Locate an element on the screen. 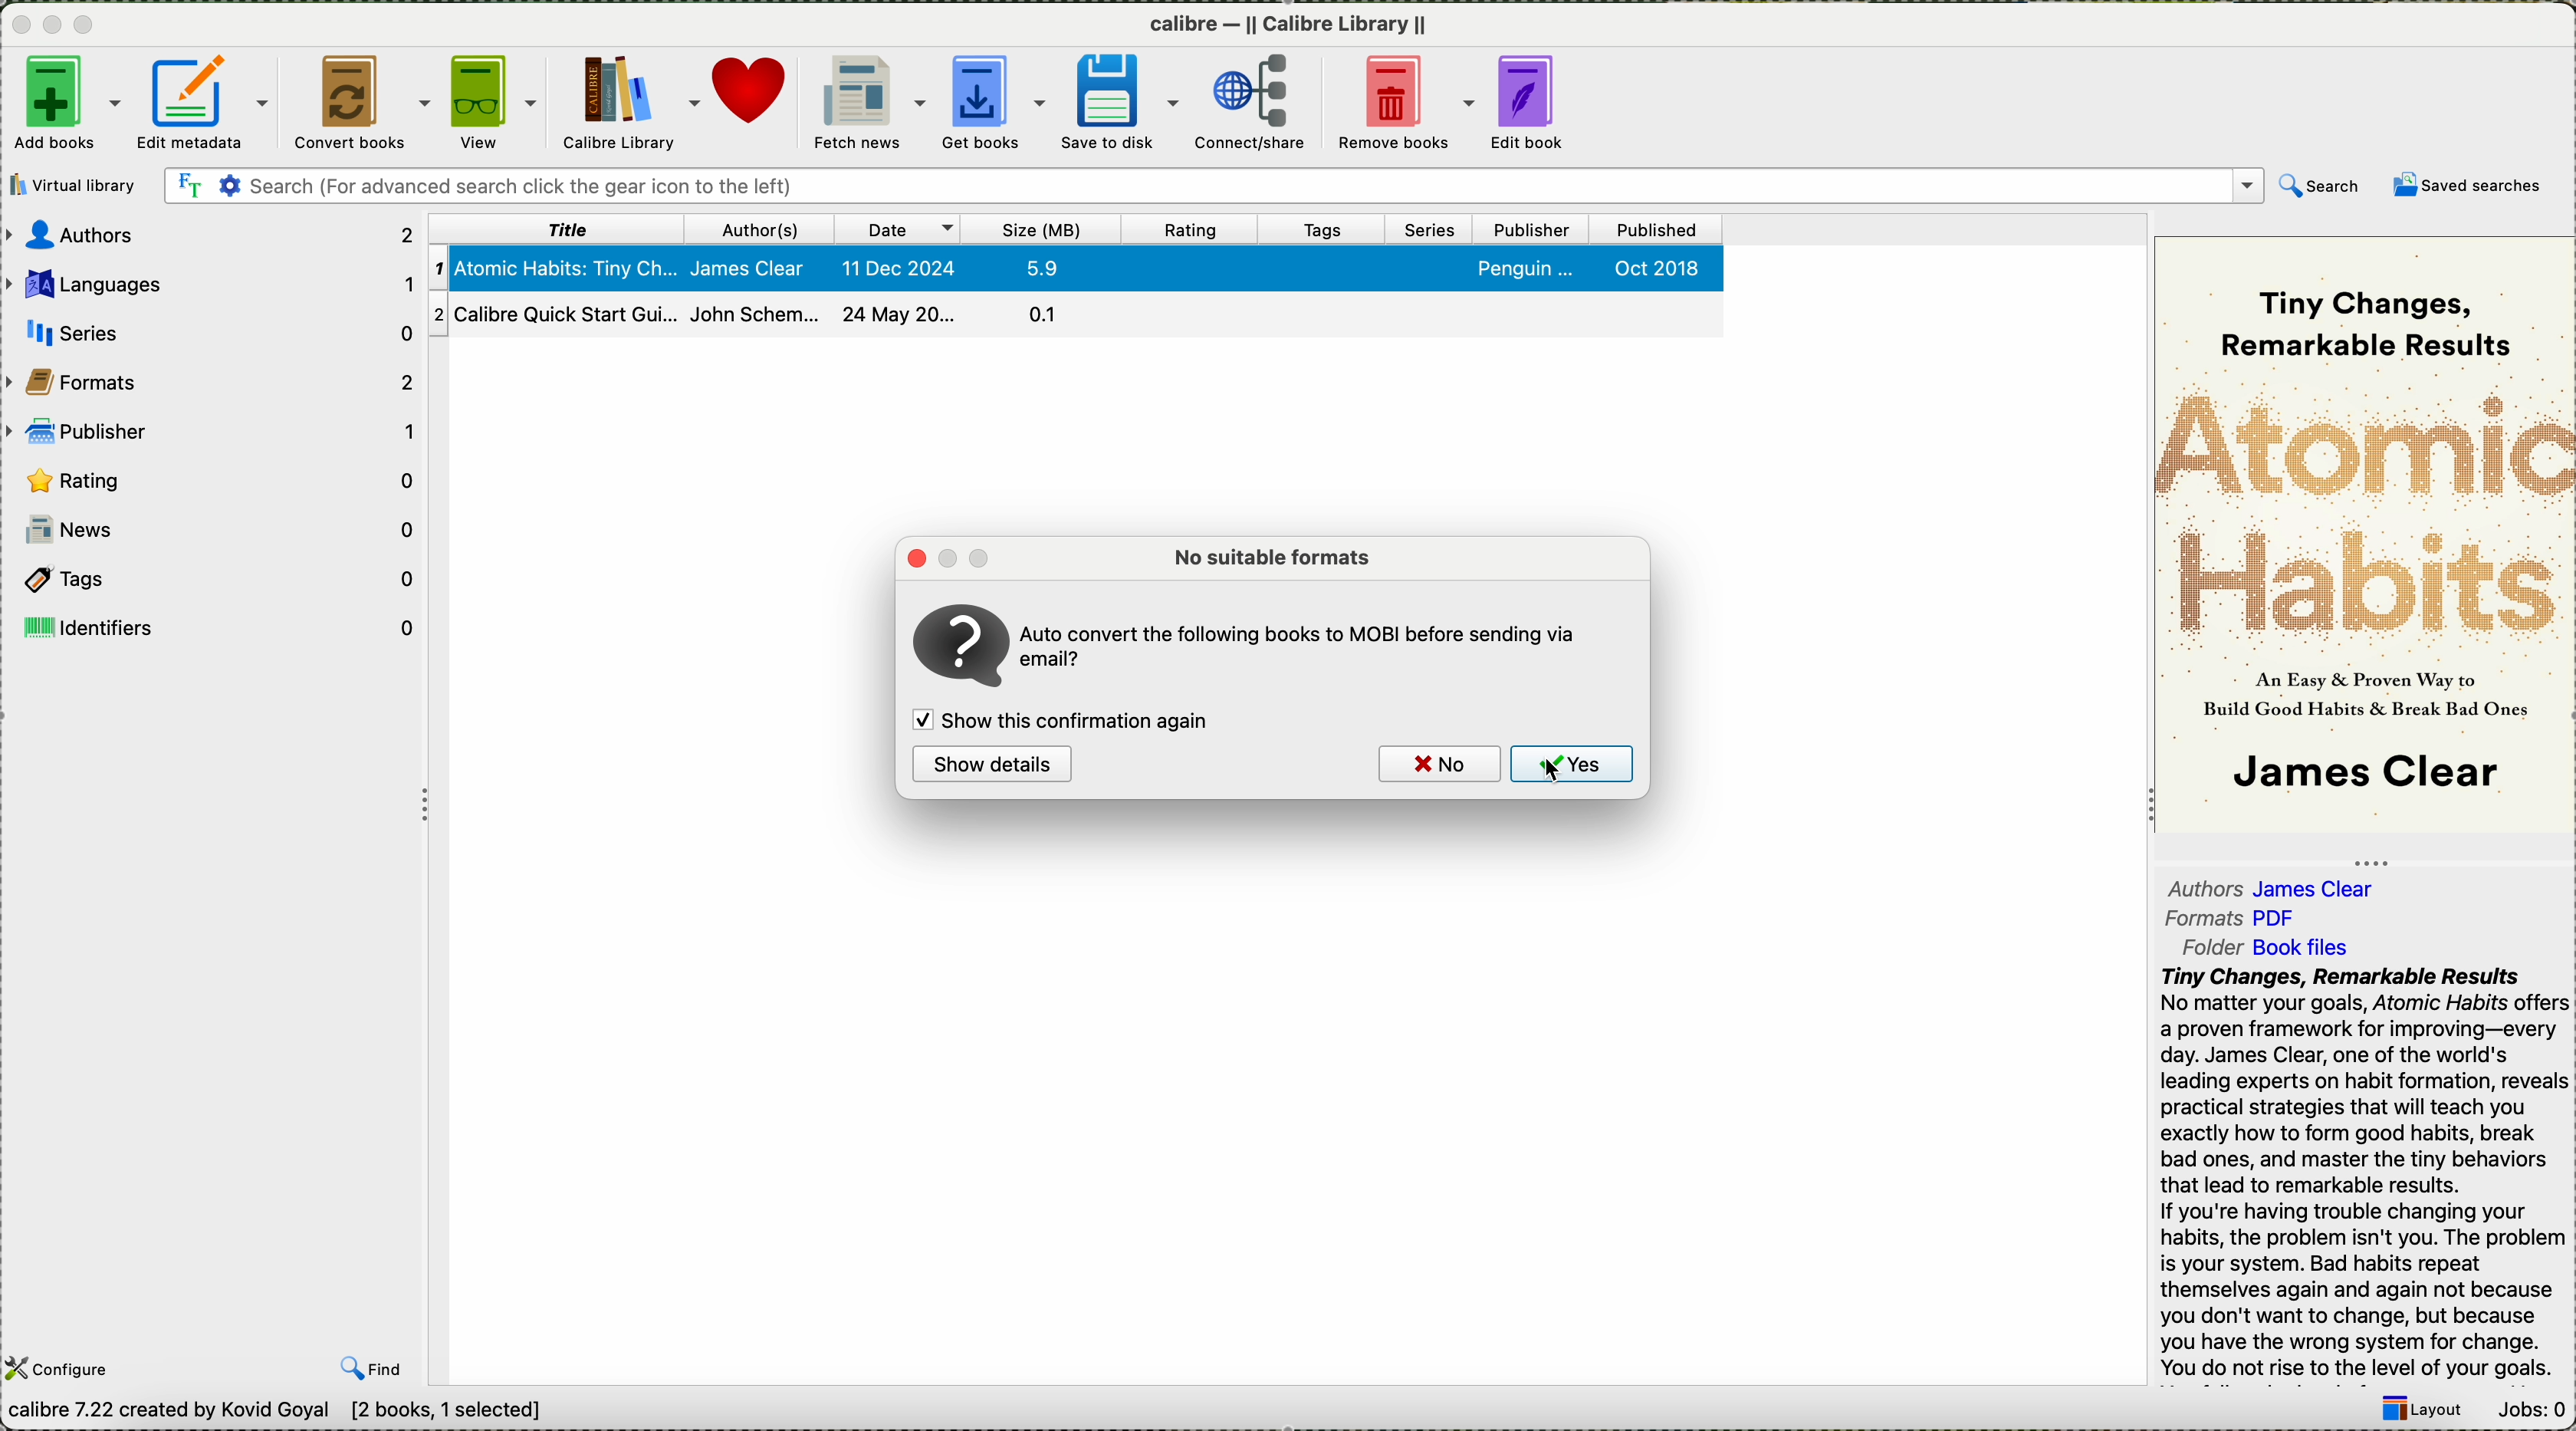 This screenshot has height=1431, width=2576. show this confirmation again is located at coordinates (1066, 722).